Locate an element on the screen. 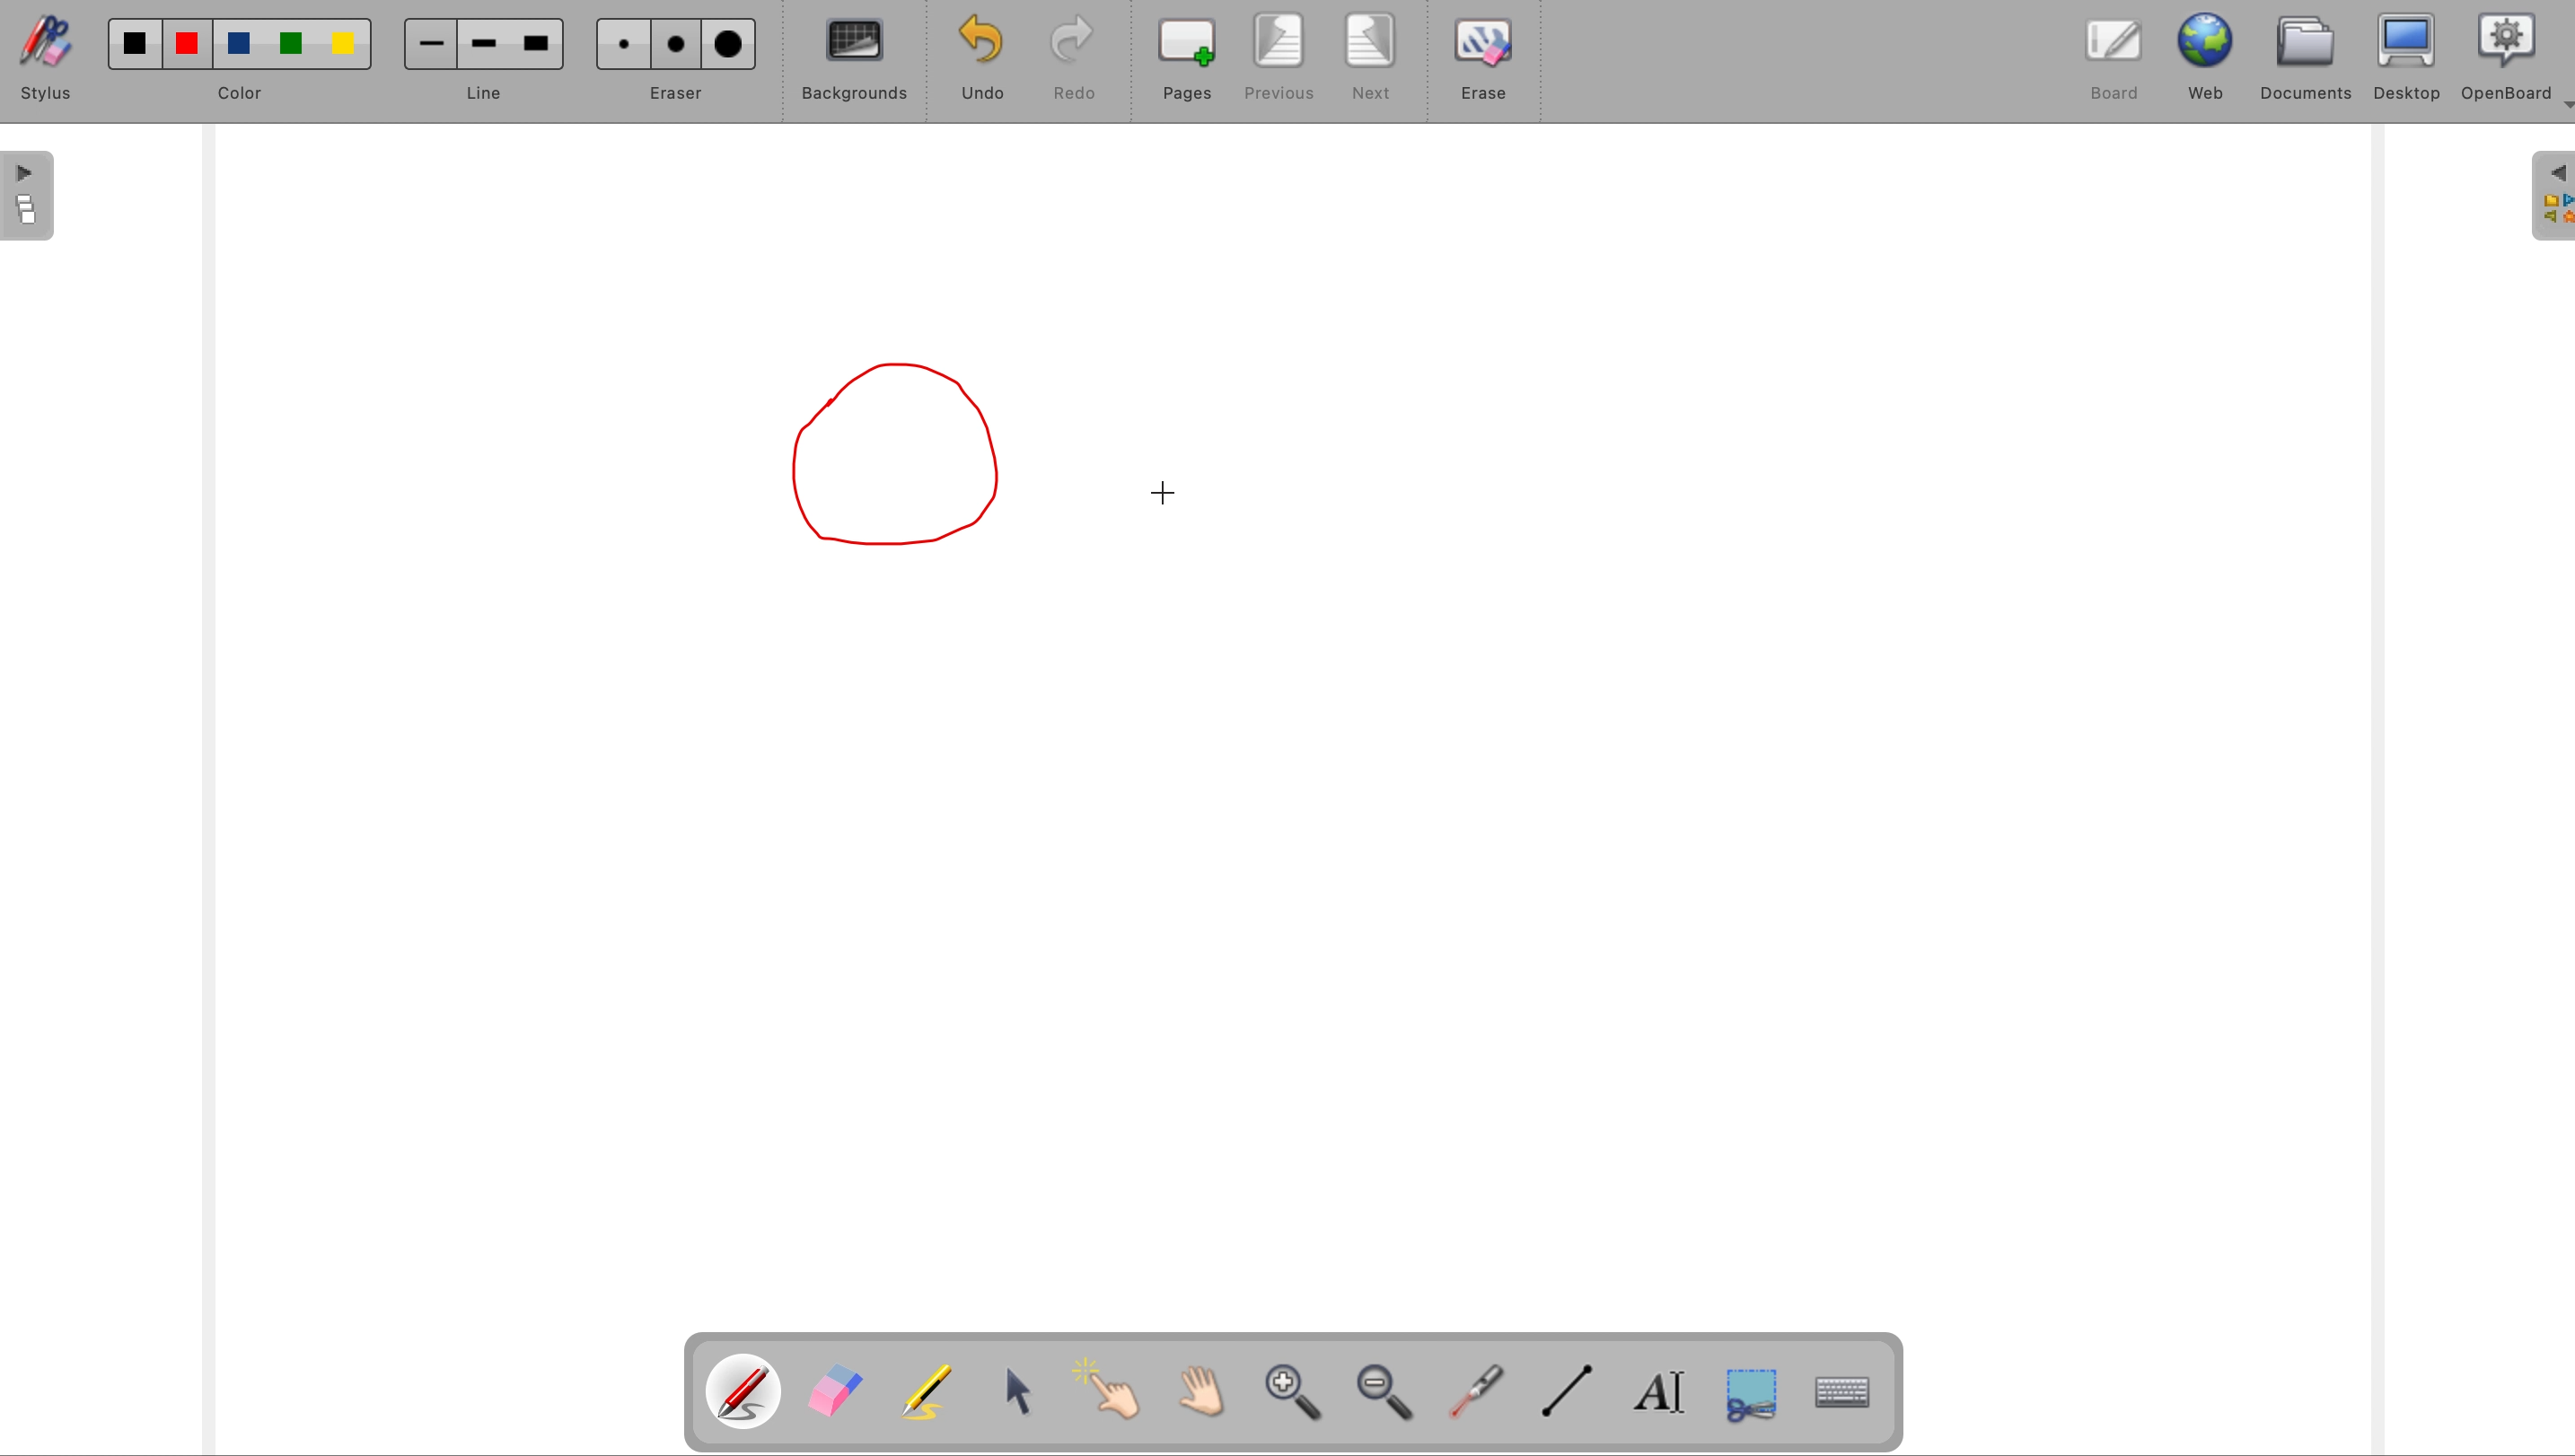 The height and width of the screenshot is (1456, 2575). pen is located at coordinates (745, 1392).